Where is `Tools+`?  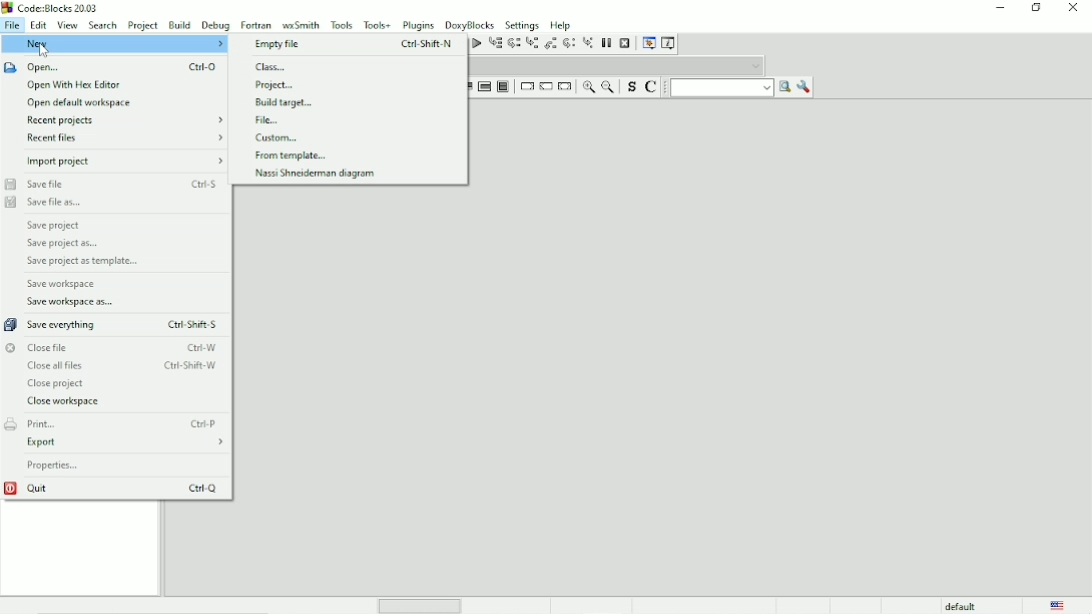 Tools+ is located at coordinates (377, 24).